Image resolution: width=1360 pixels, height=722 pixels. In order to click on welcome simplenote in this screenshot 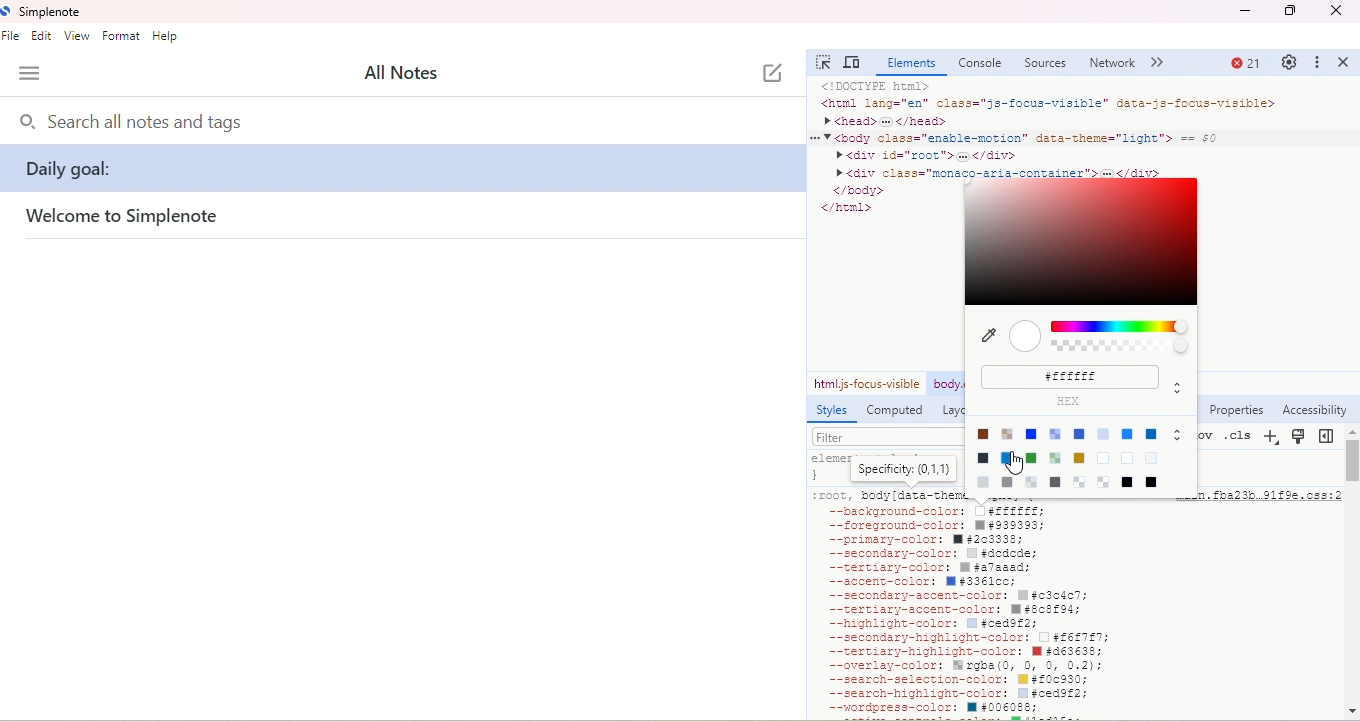, I will do `click(124, 218)`.